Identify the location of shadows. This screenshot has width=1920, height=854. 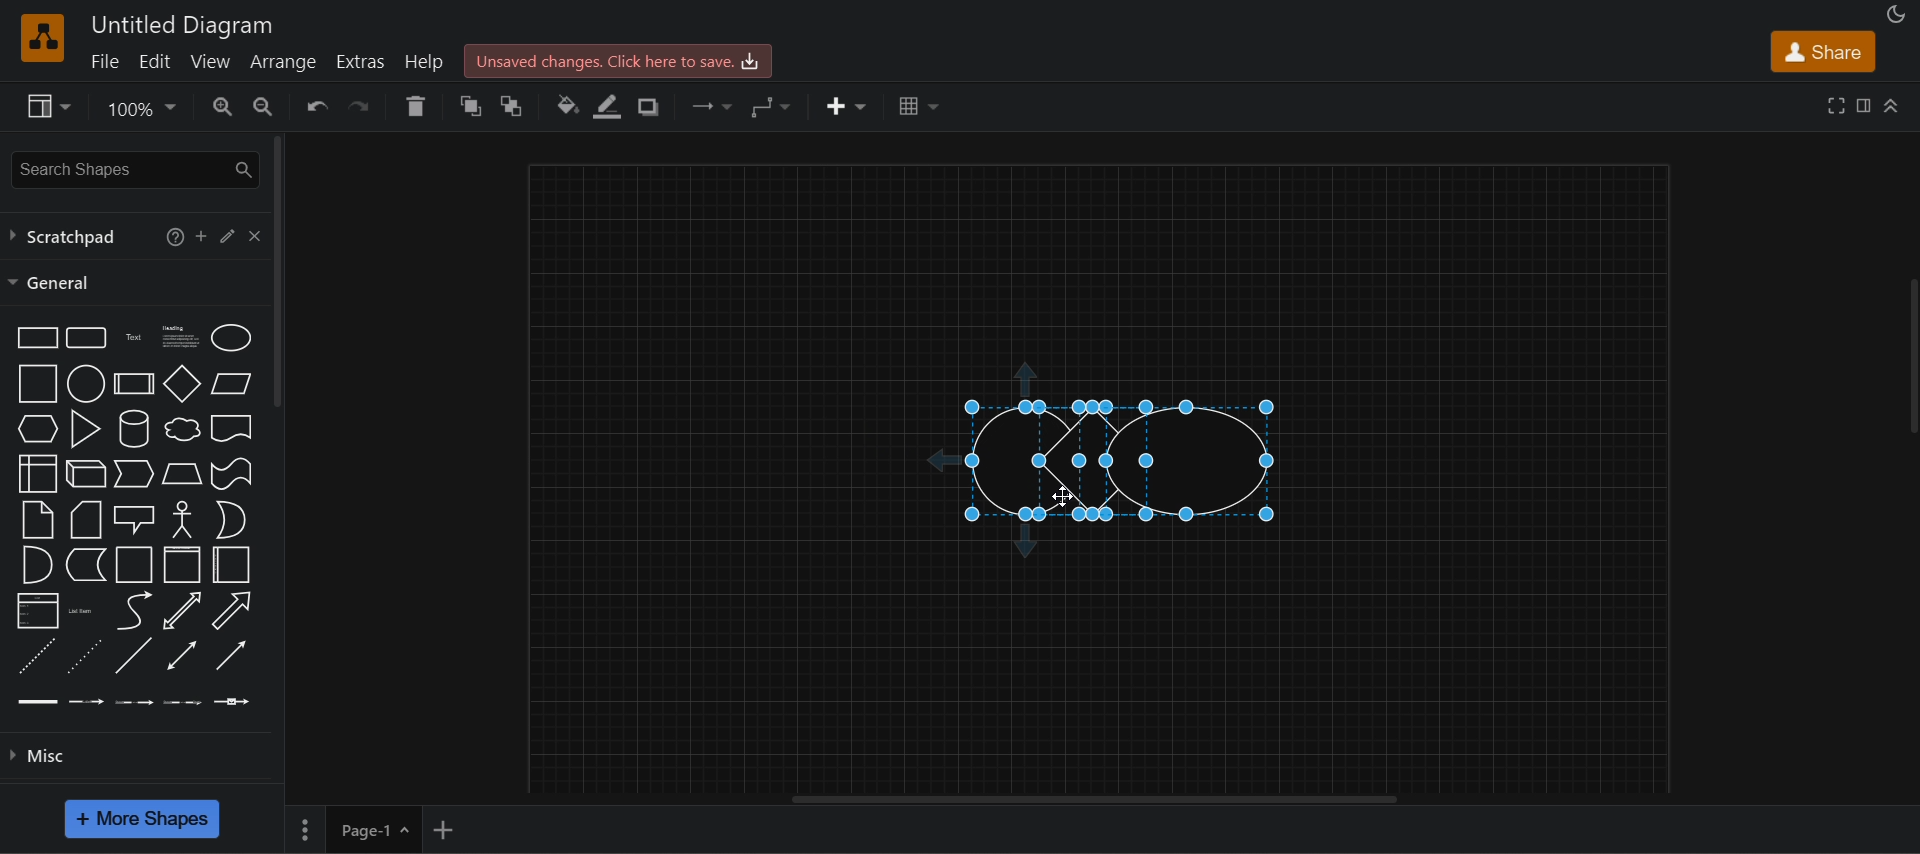
(646, 107).